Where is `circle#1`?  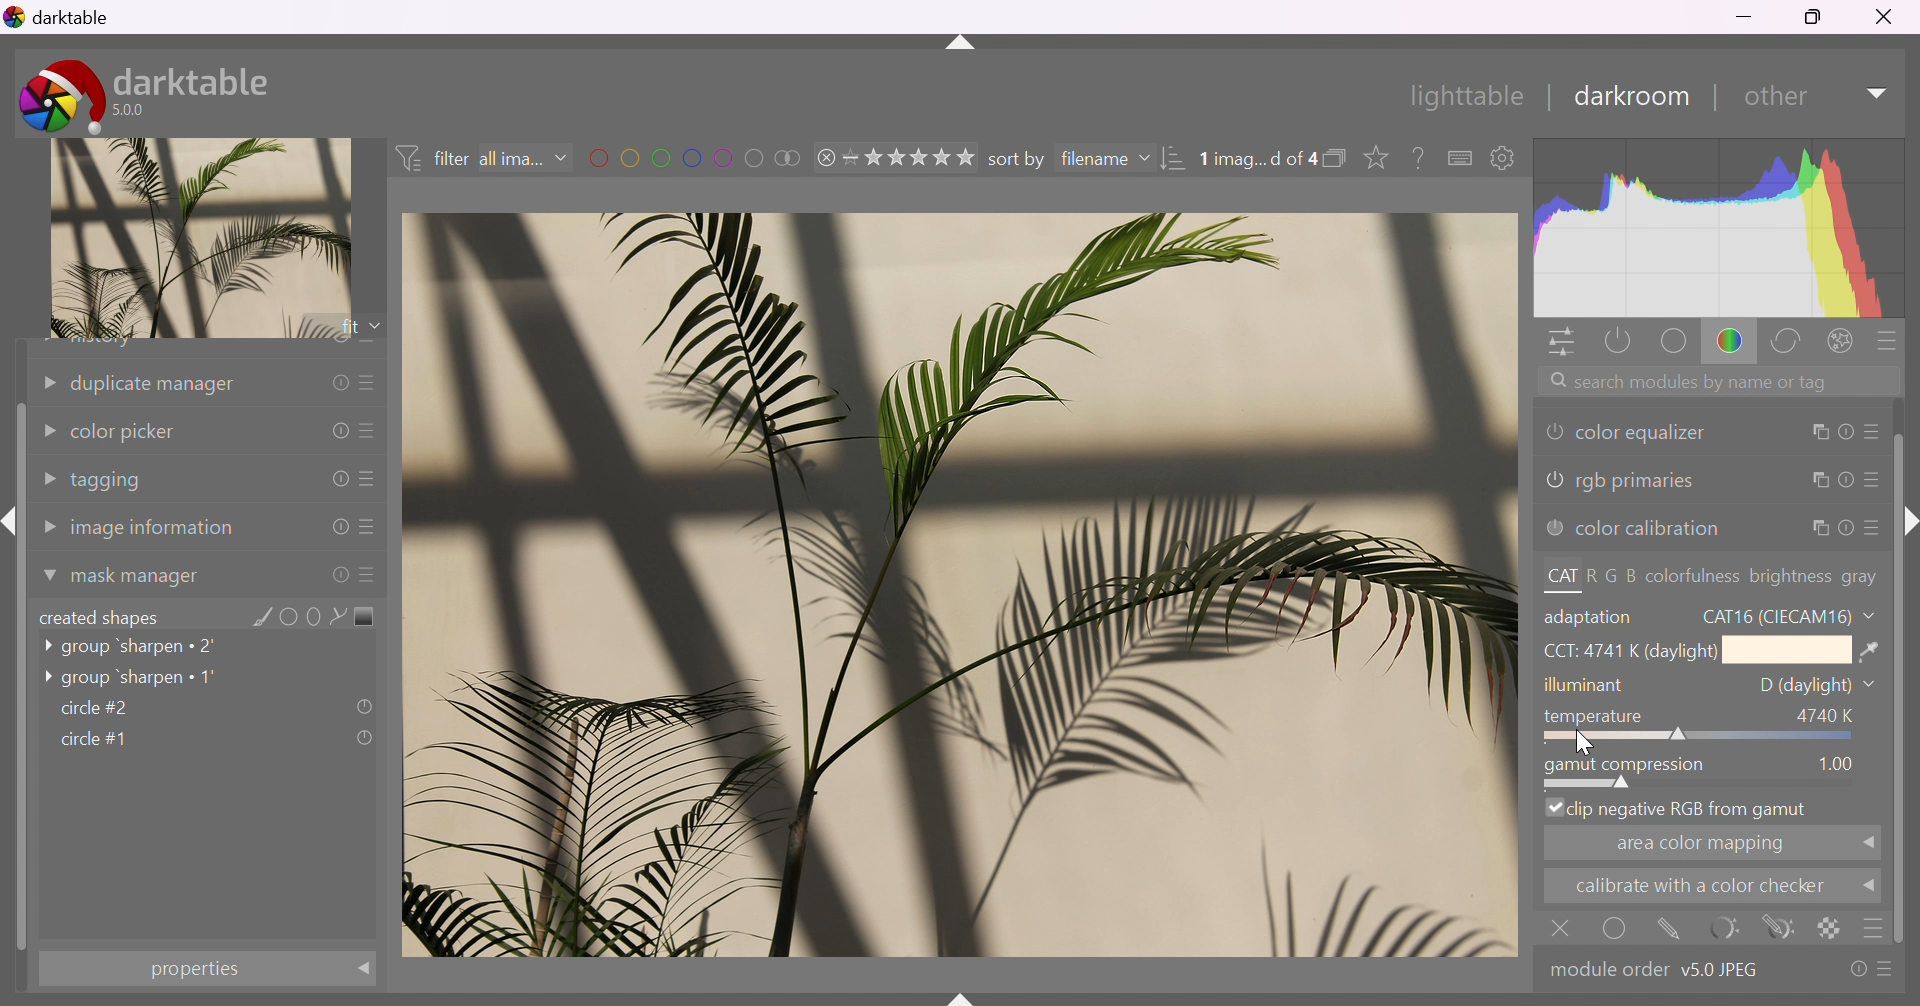 circle#1 is located at coordinates (220, 737).